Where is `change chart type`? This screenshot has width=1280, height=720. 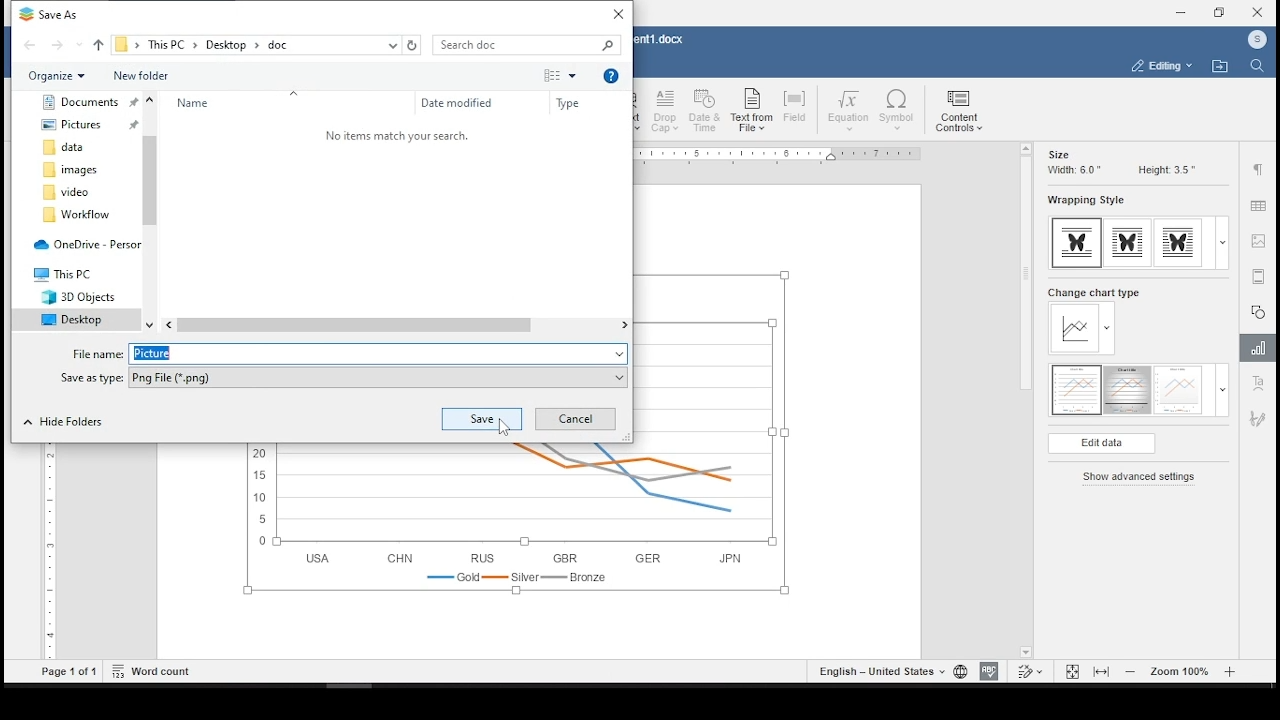
change chart type is located at coordinates (1094, 321).